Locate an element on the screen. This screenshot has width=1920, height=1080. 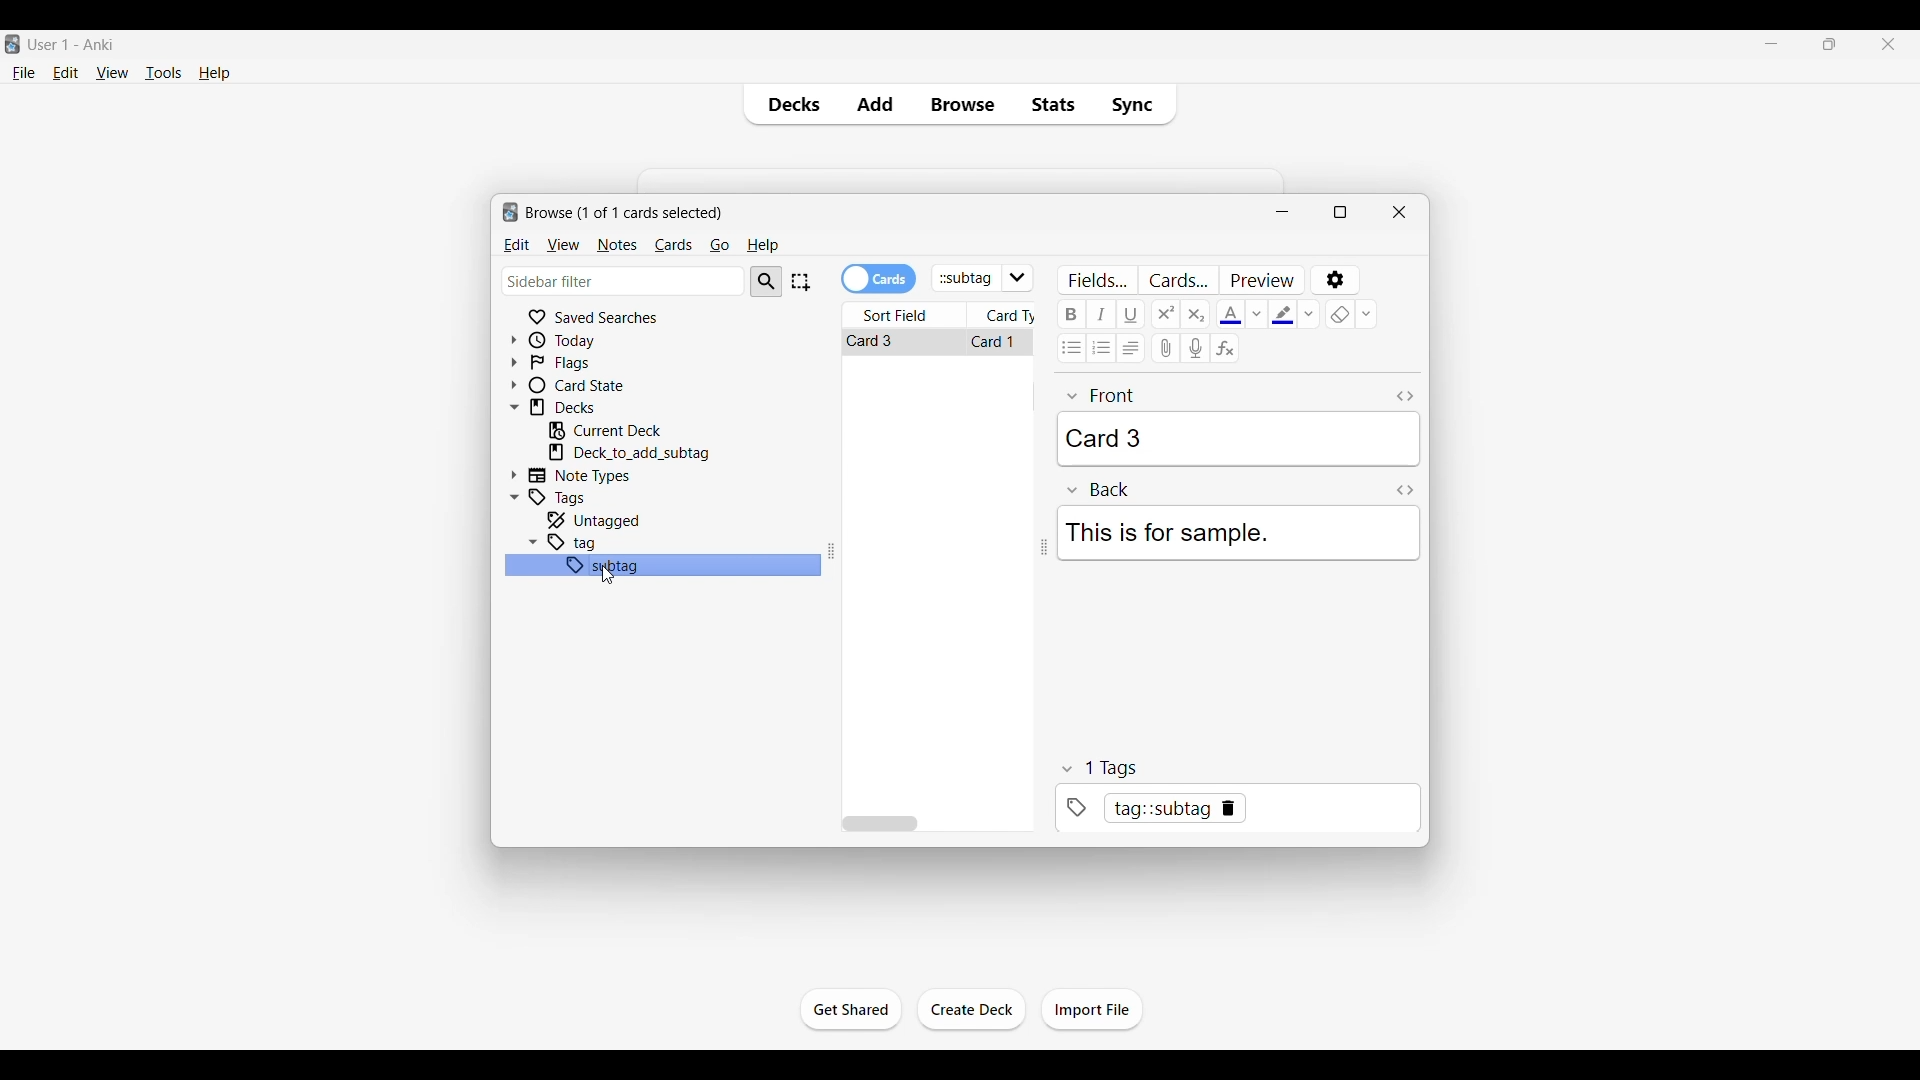
Card 1 is located at coordinates (995, 342).